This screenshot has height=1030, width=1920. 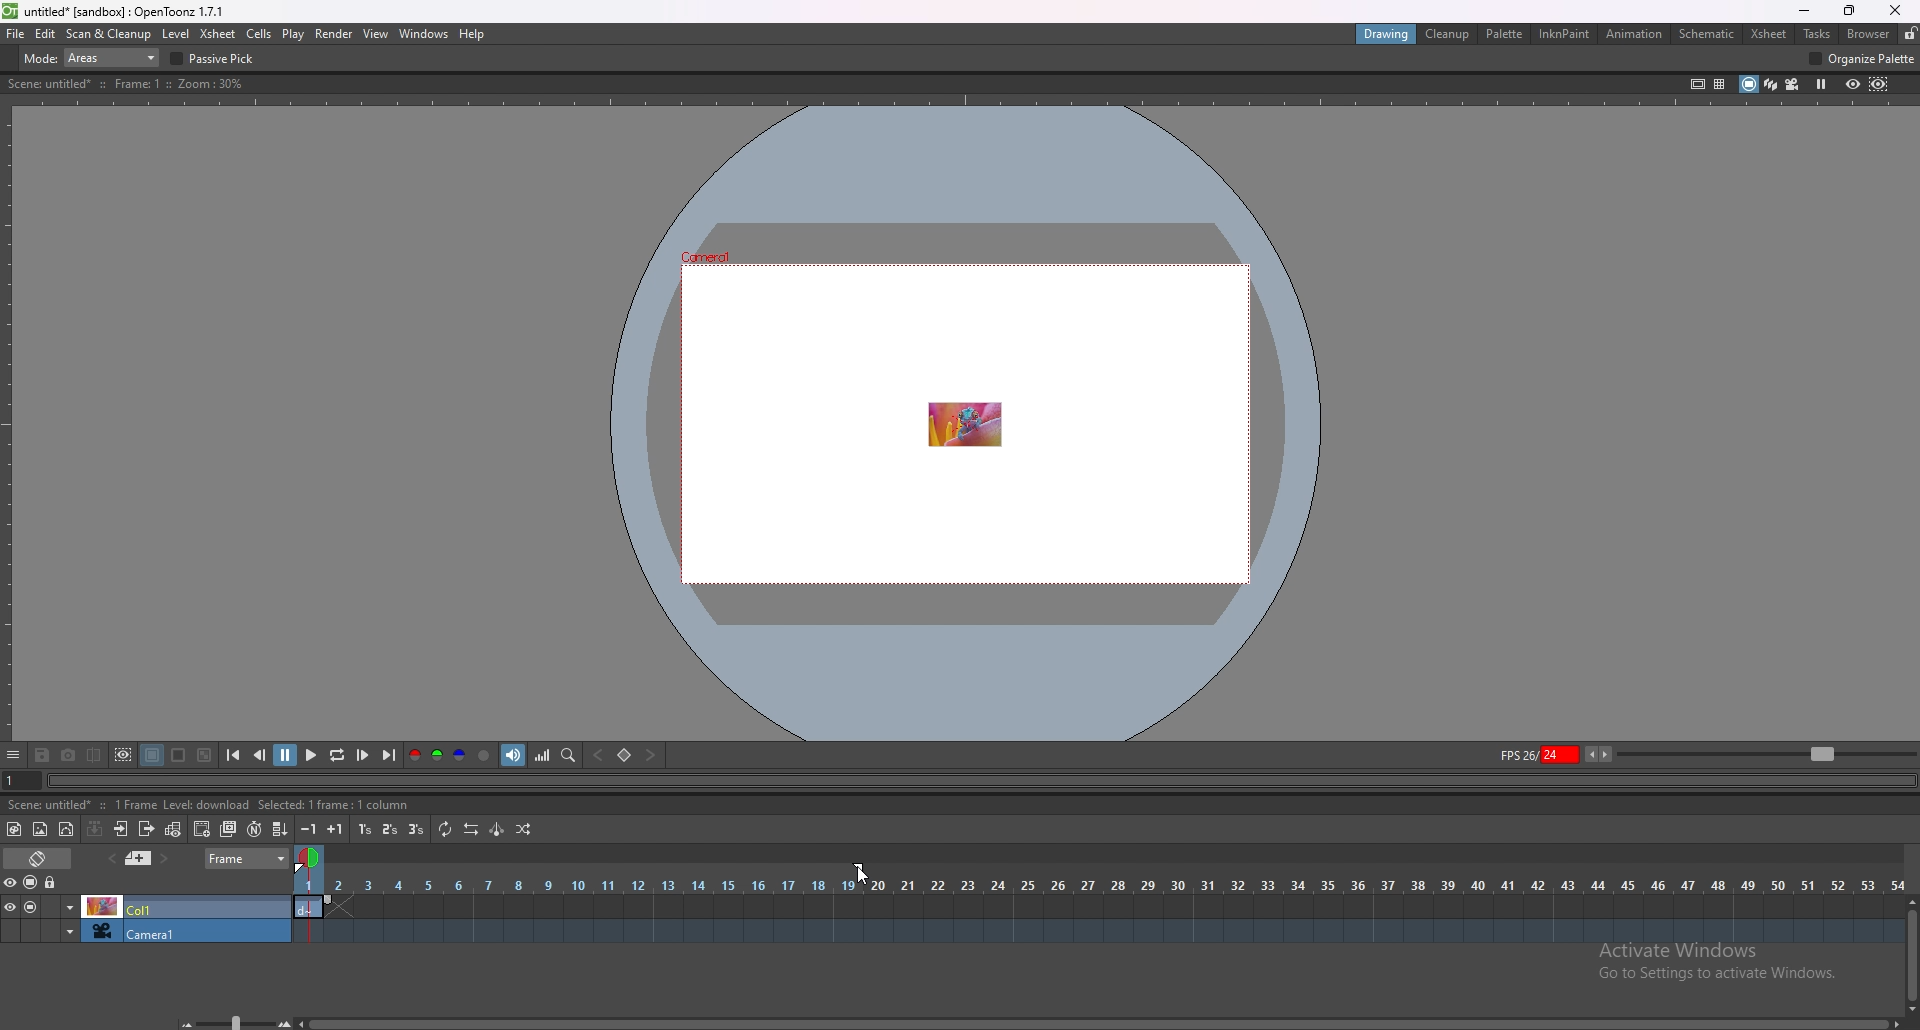 What do you see at coordinates (259, 33) in the screenshot?
I see `cells` at bounding box center [259, 33].